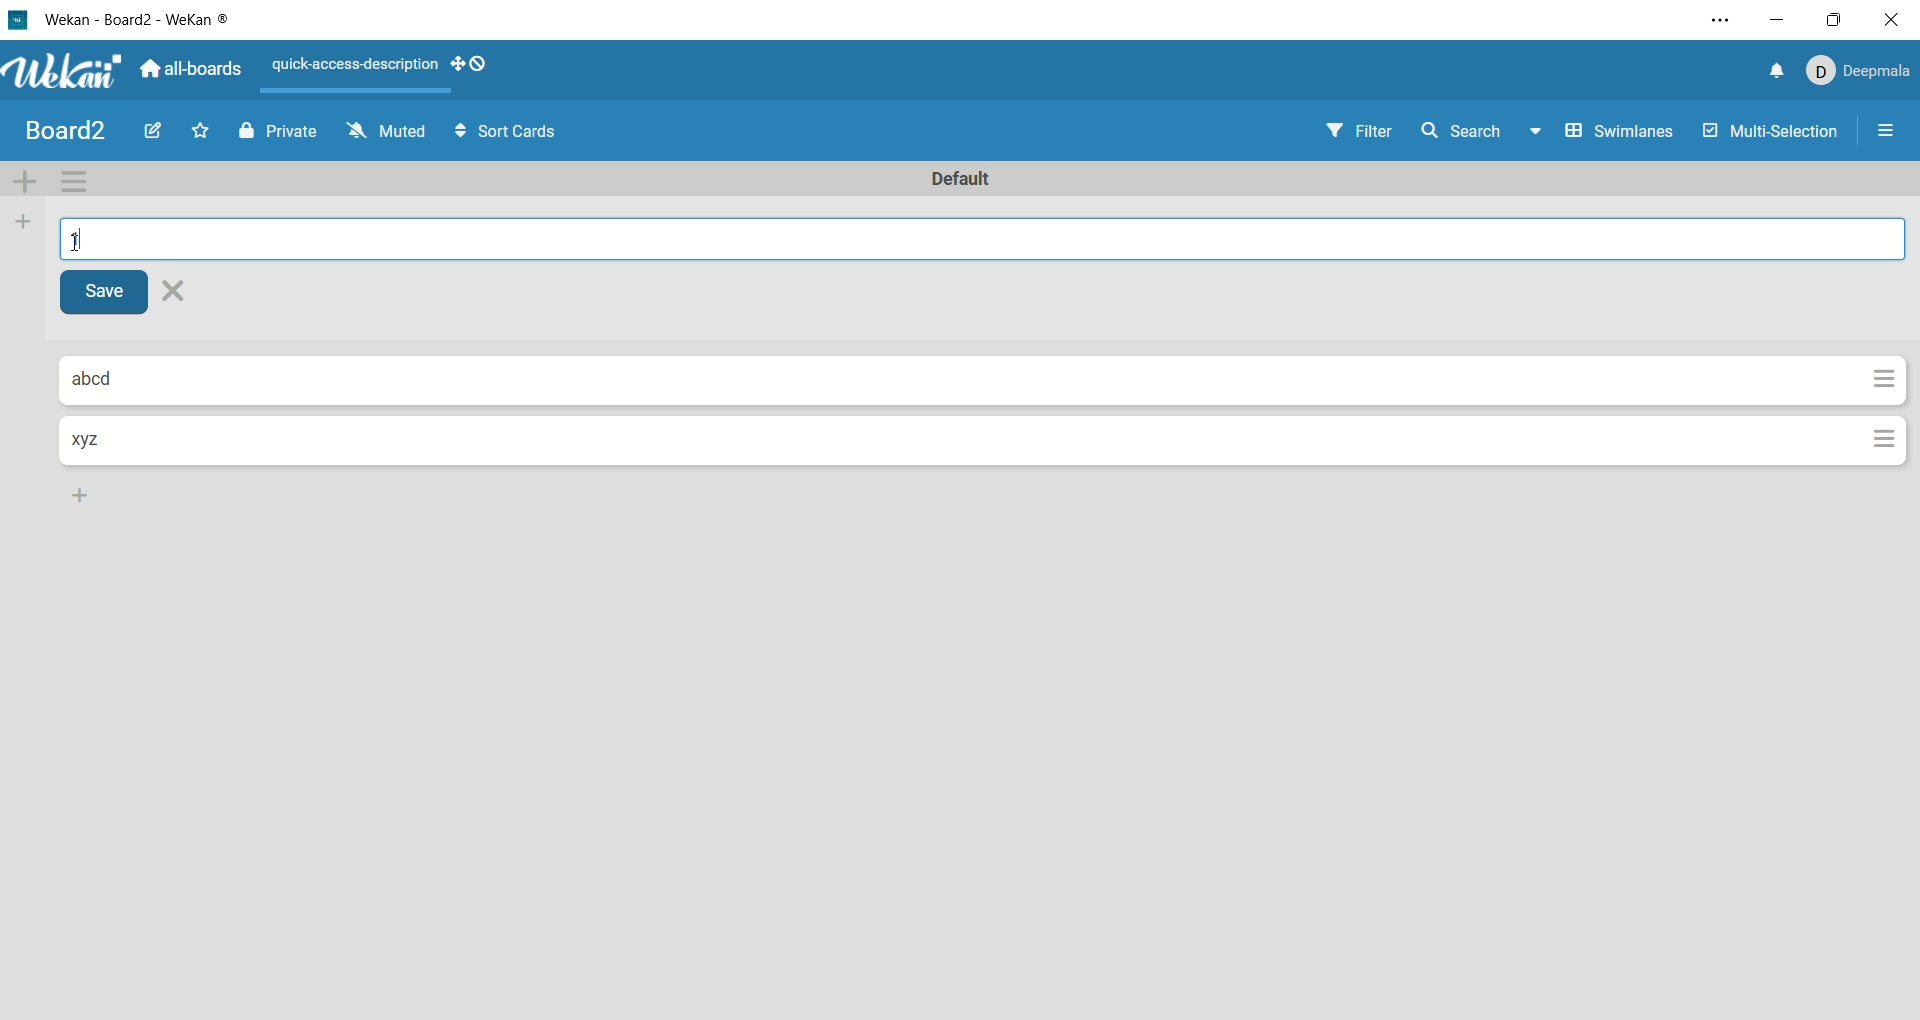  I want to click on show-desktp-drag-handles, so click(452, 63).